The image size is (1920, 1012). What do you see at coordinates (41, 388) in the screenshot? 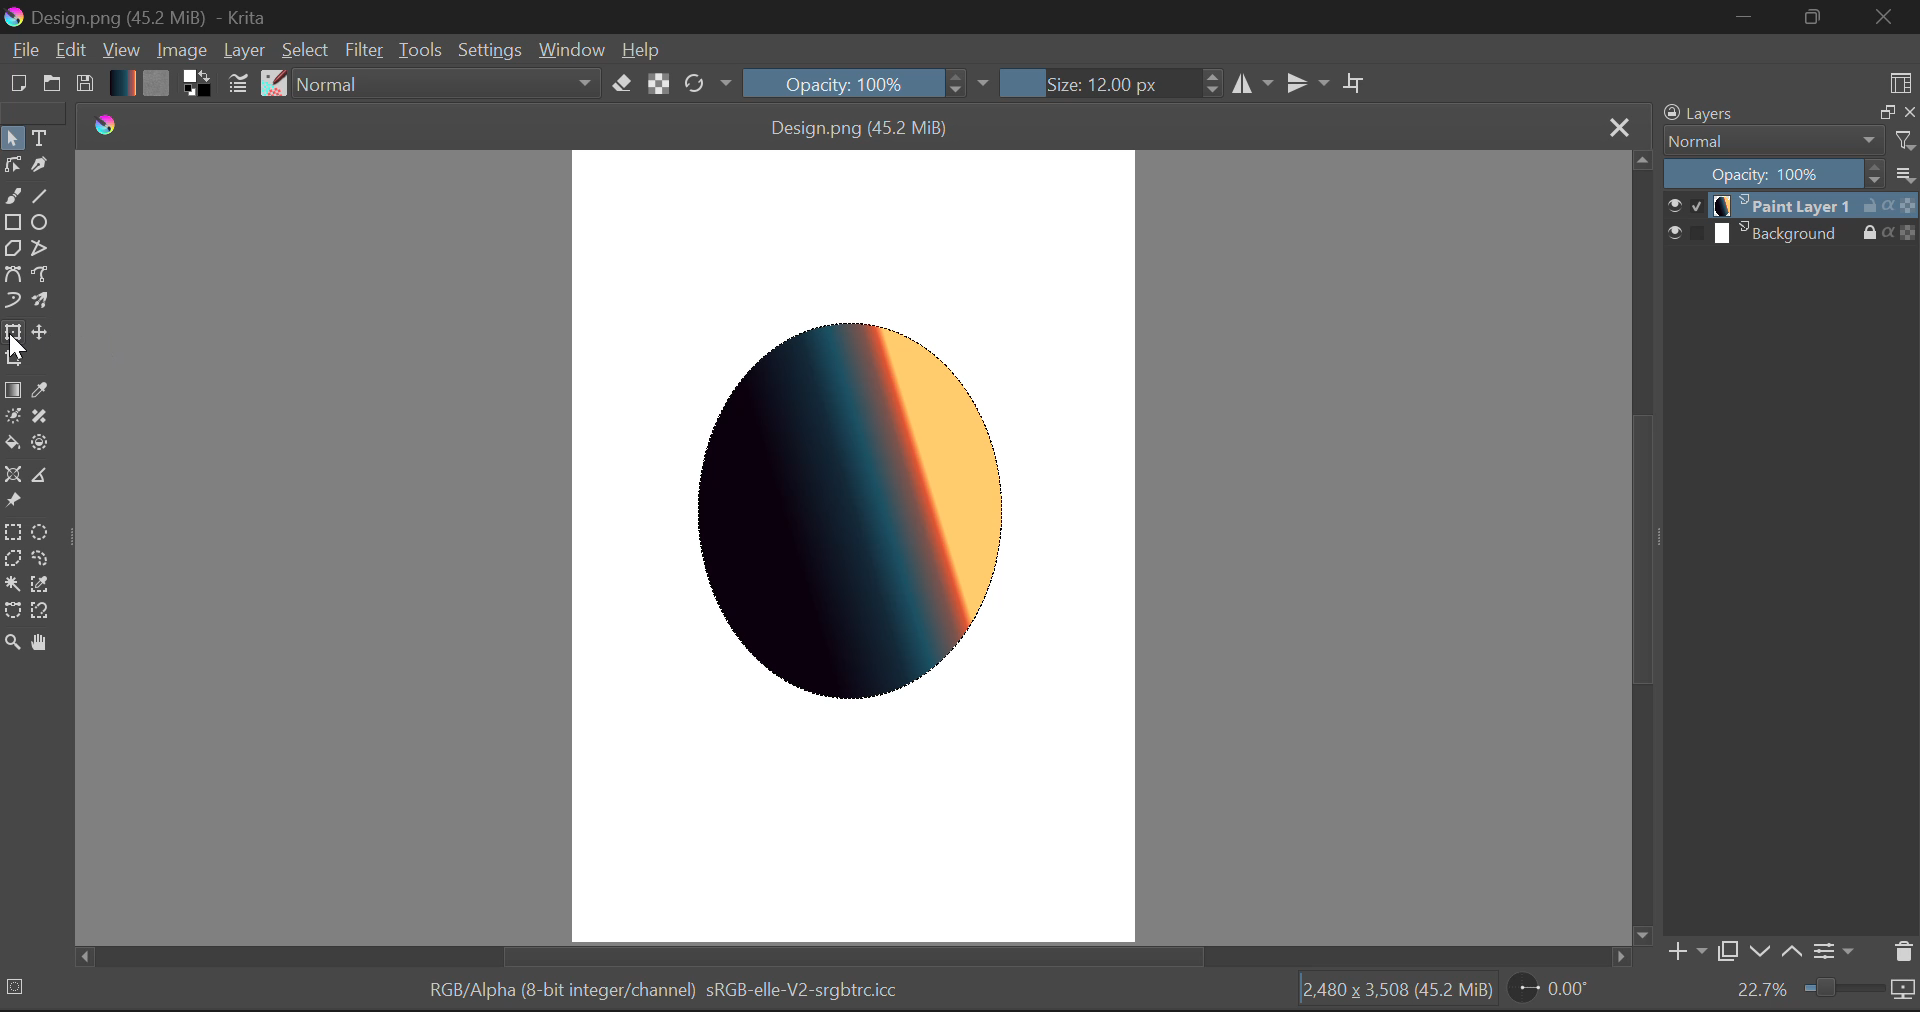
I see `Eyedropper` at bounding box center [41, 388].